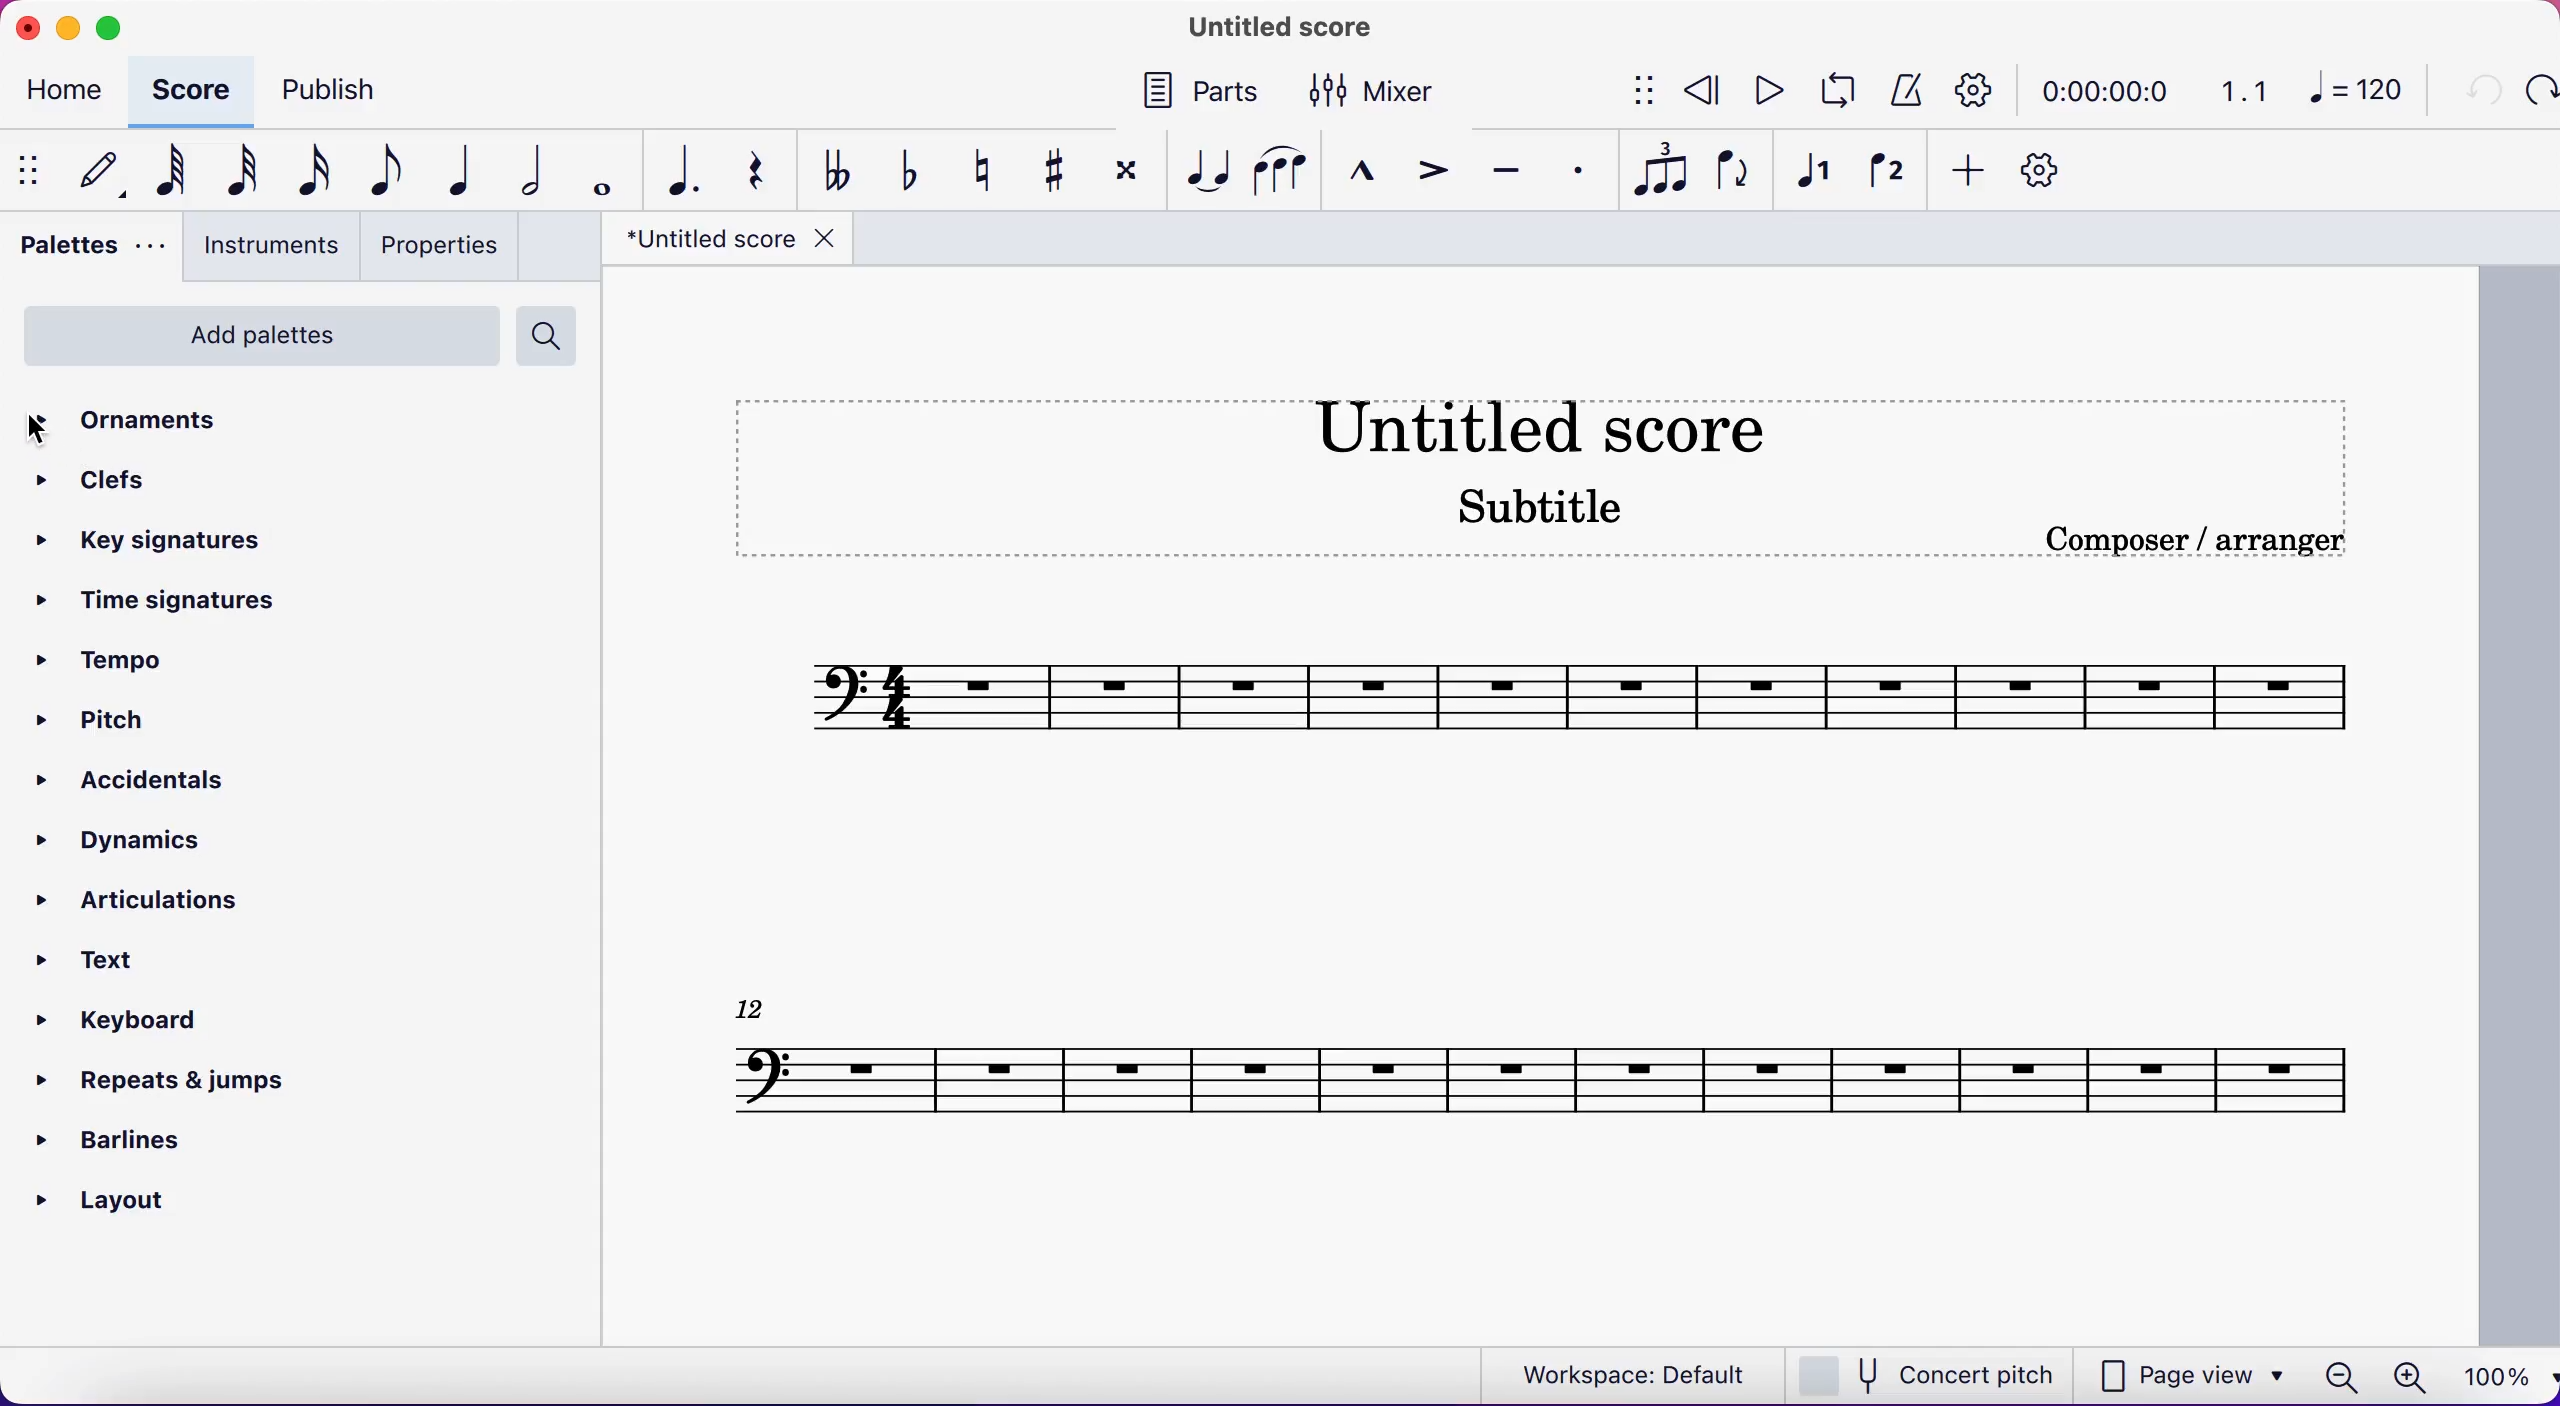 Image resolution: width=2560 pixels, height=1406 pixels. What do you see at coordinates (126, 837) in the screenshot?
I see `dynamics` at bounding box center [126, 837].